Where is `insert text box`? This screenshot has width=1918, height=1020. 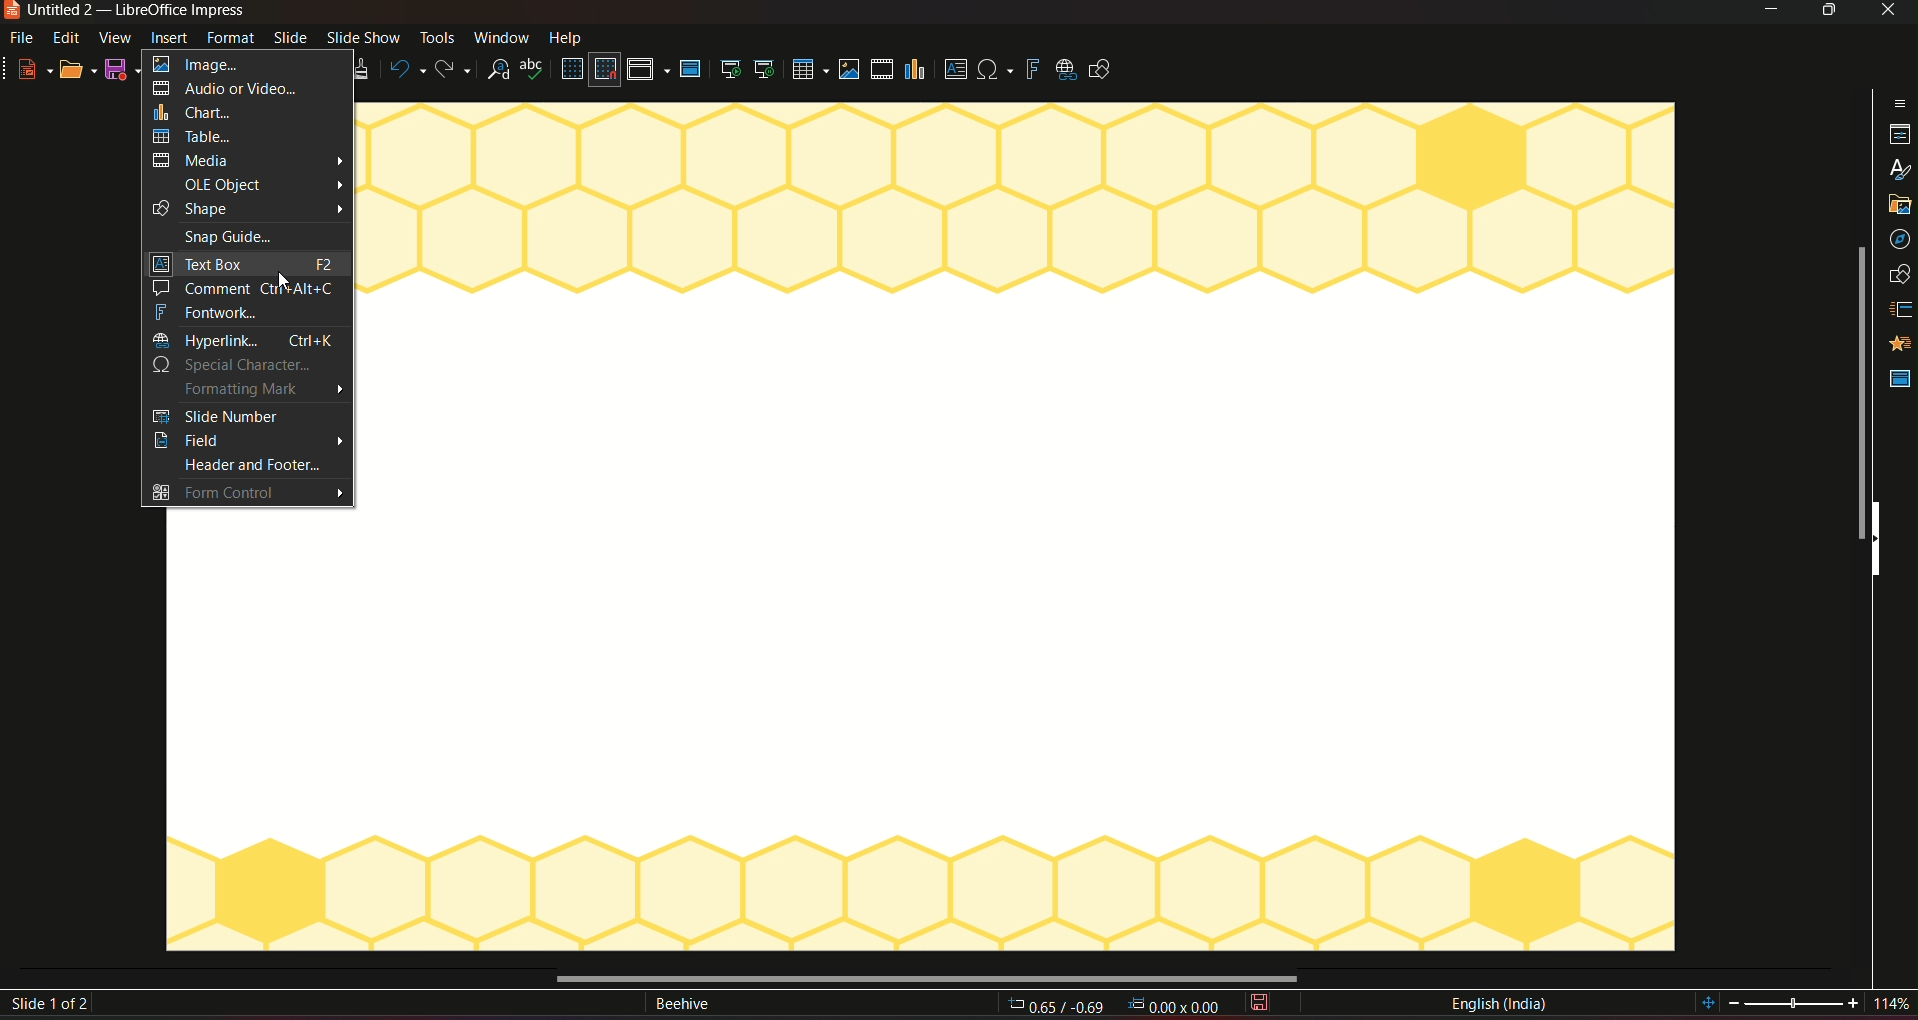
insert text box is located at coordinates (954, 70).